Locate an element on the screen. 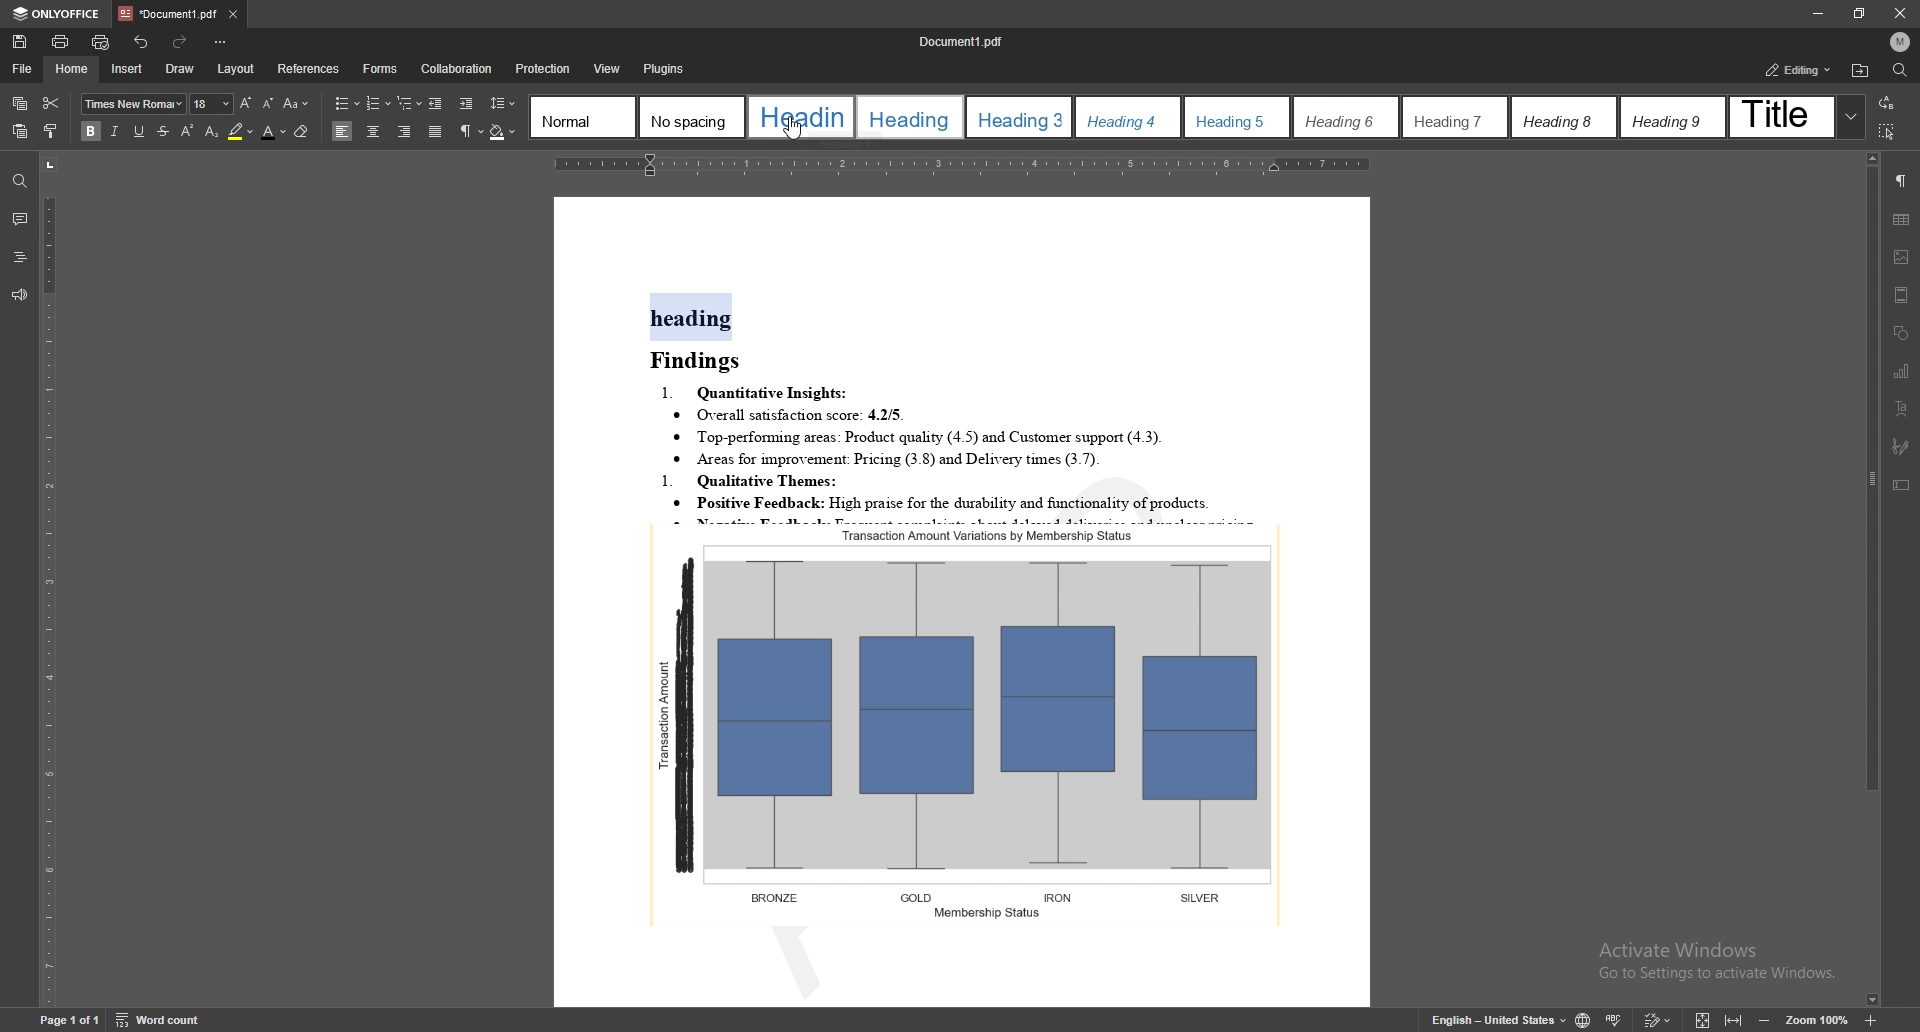 Image resolution: width=1920 pixels, height=1032 pixels. decrease font size is located at coordinates (267, 103).